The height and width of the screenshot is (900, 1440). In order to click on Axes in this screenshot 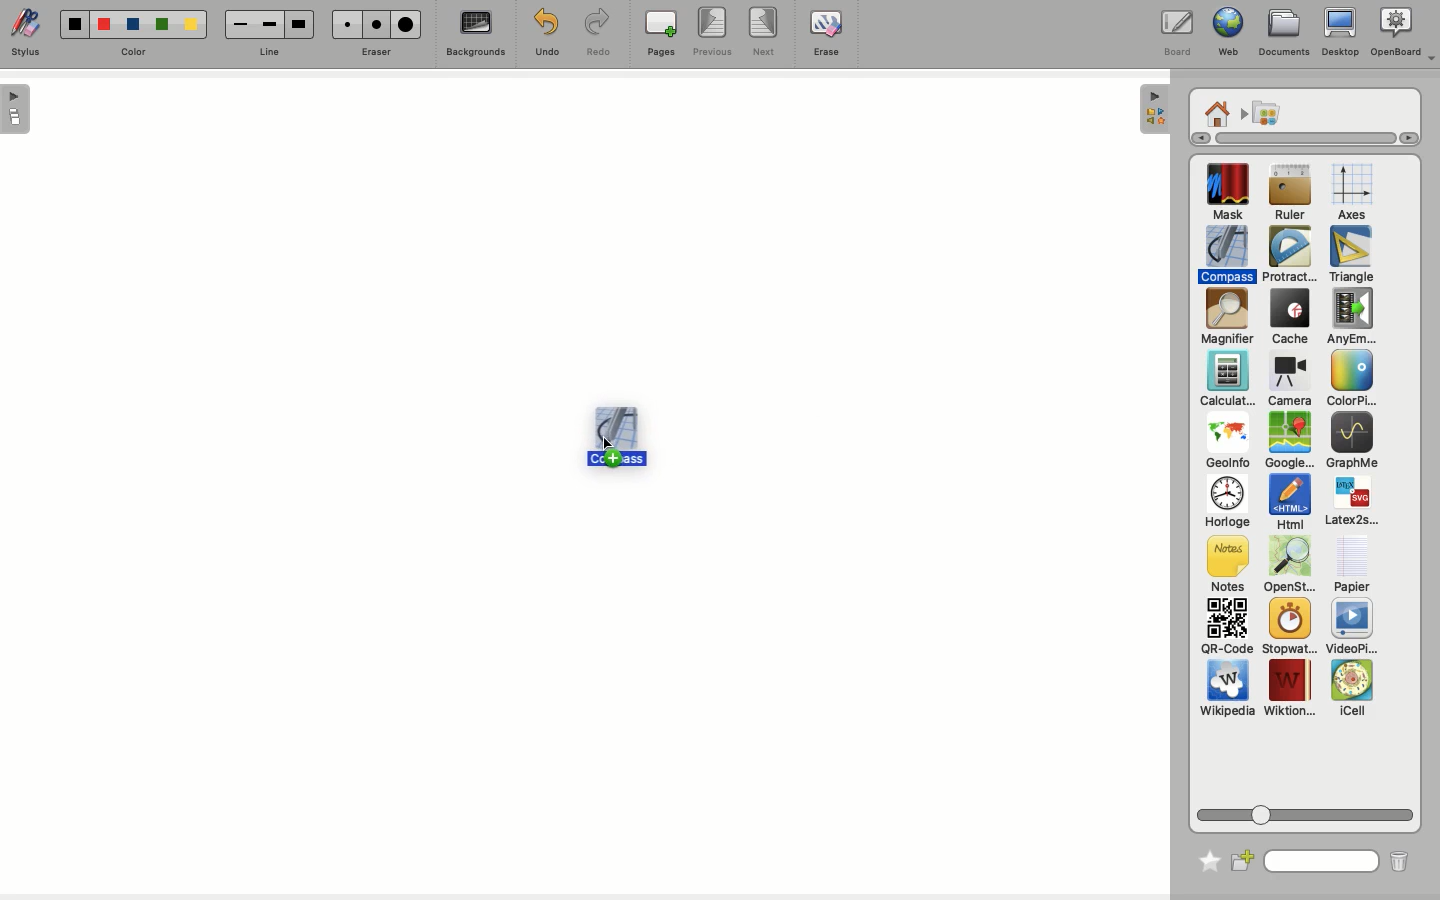, I will do `click(1352, 193)`.